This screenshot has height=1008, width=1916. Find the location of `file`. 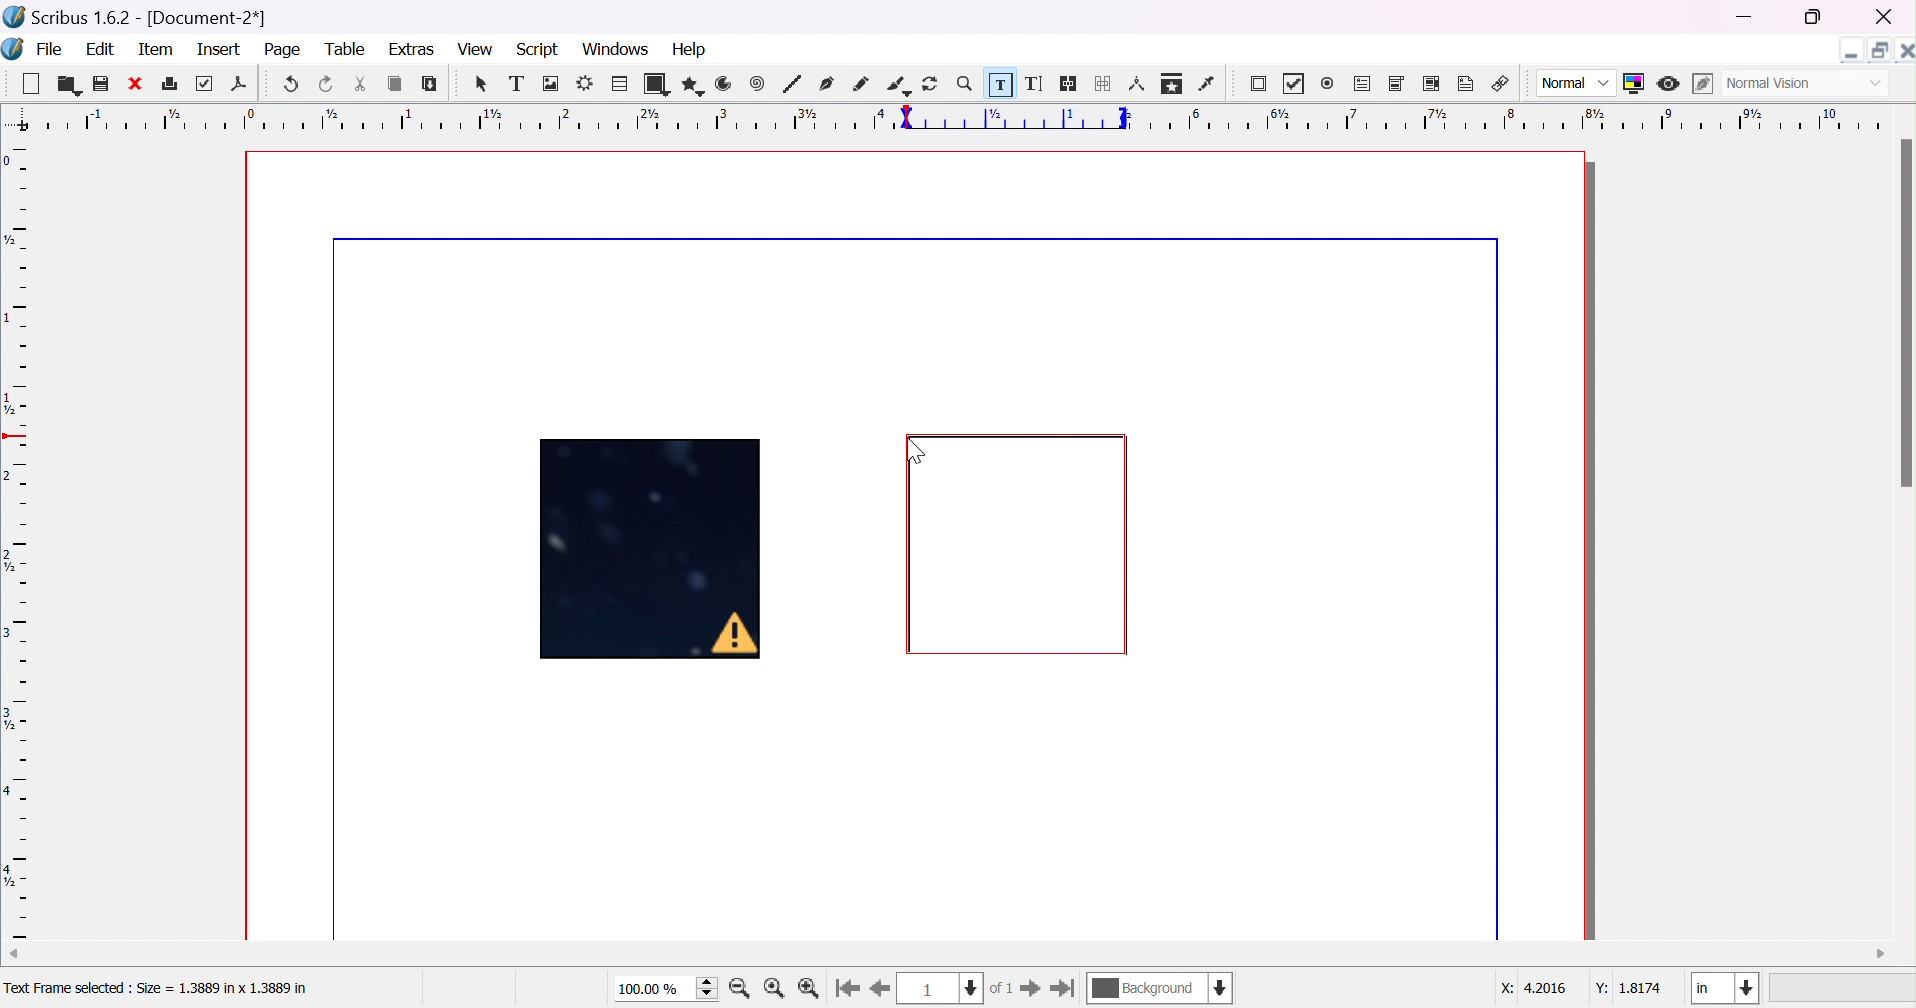

file is located at coordinates (50, 48).